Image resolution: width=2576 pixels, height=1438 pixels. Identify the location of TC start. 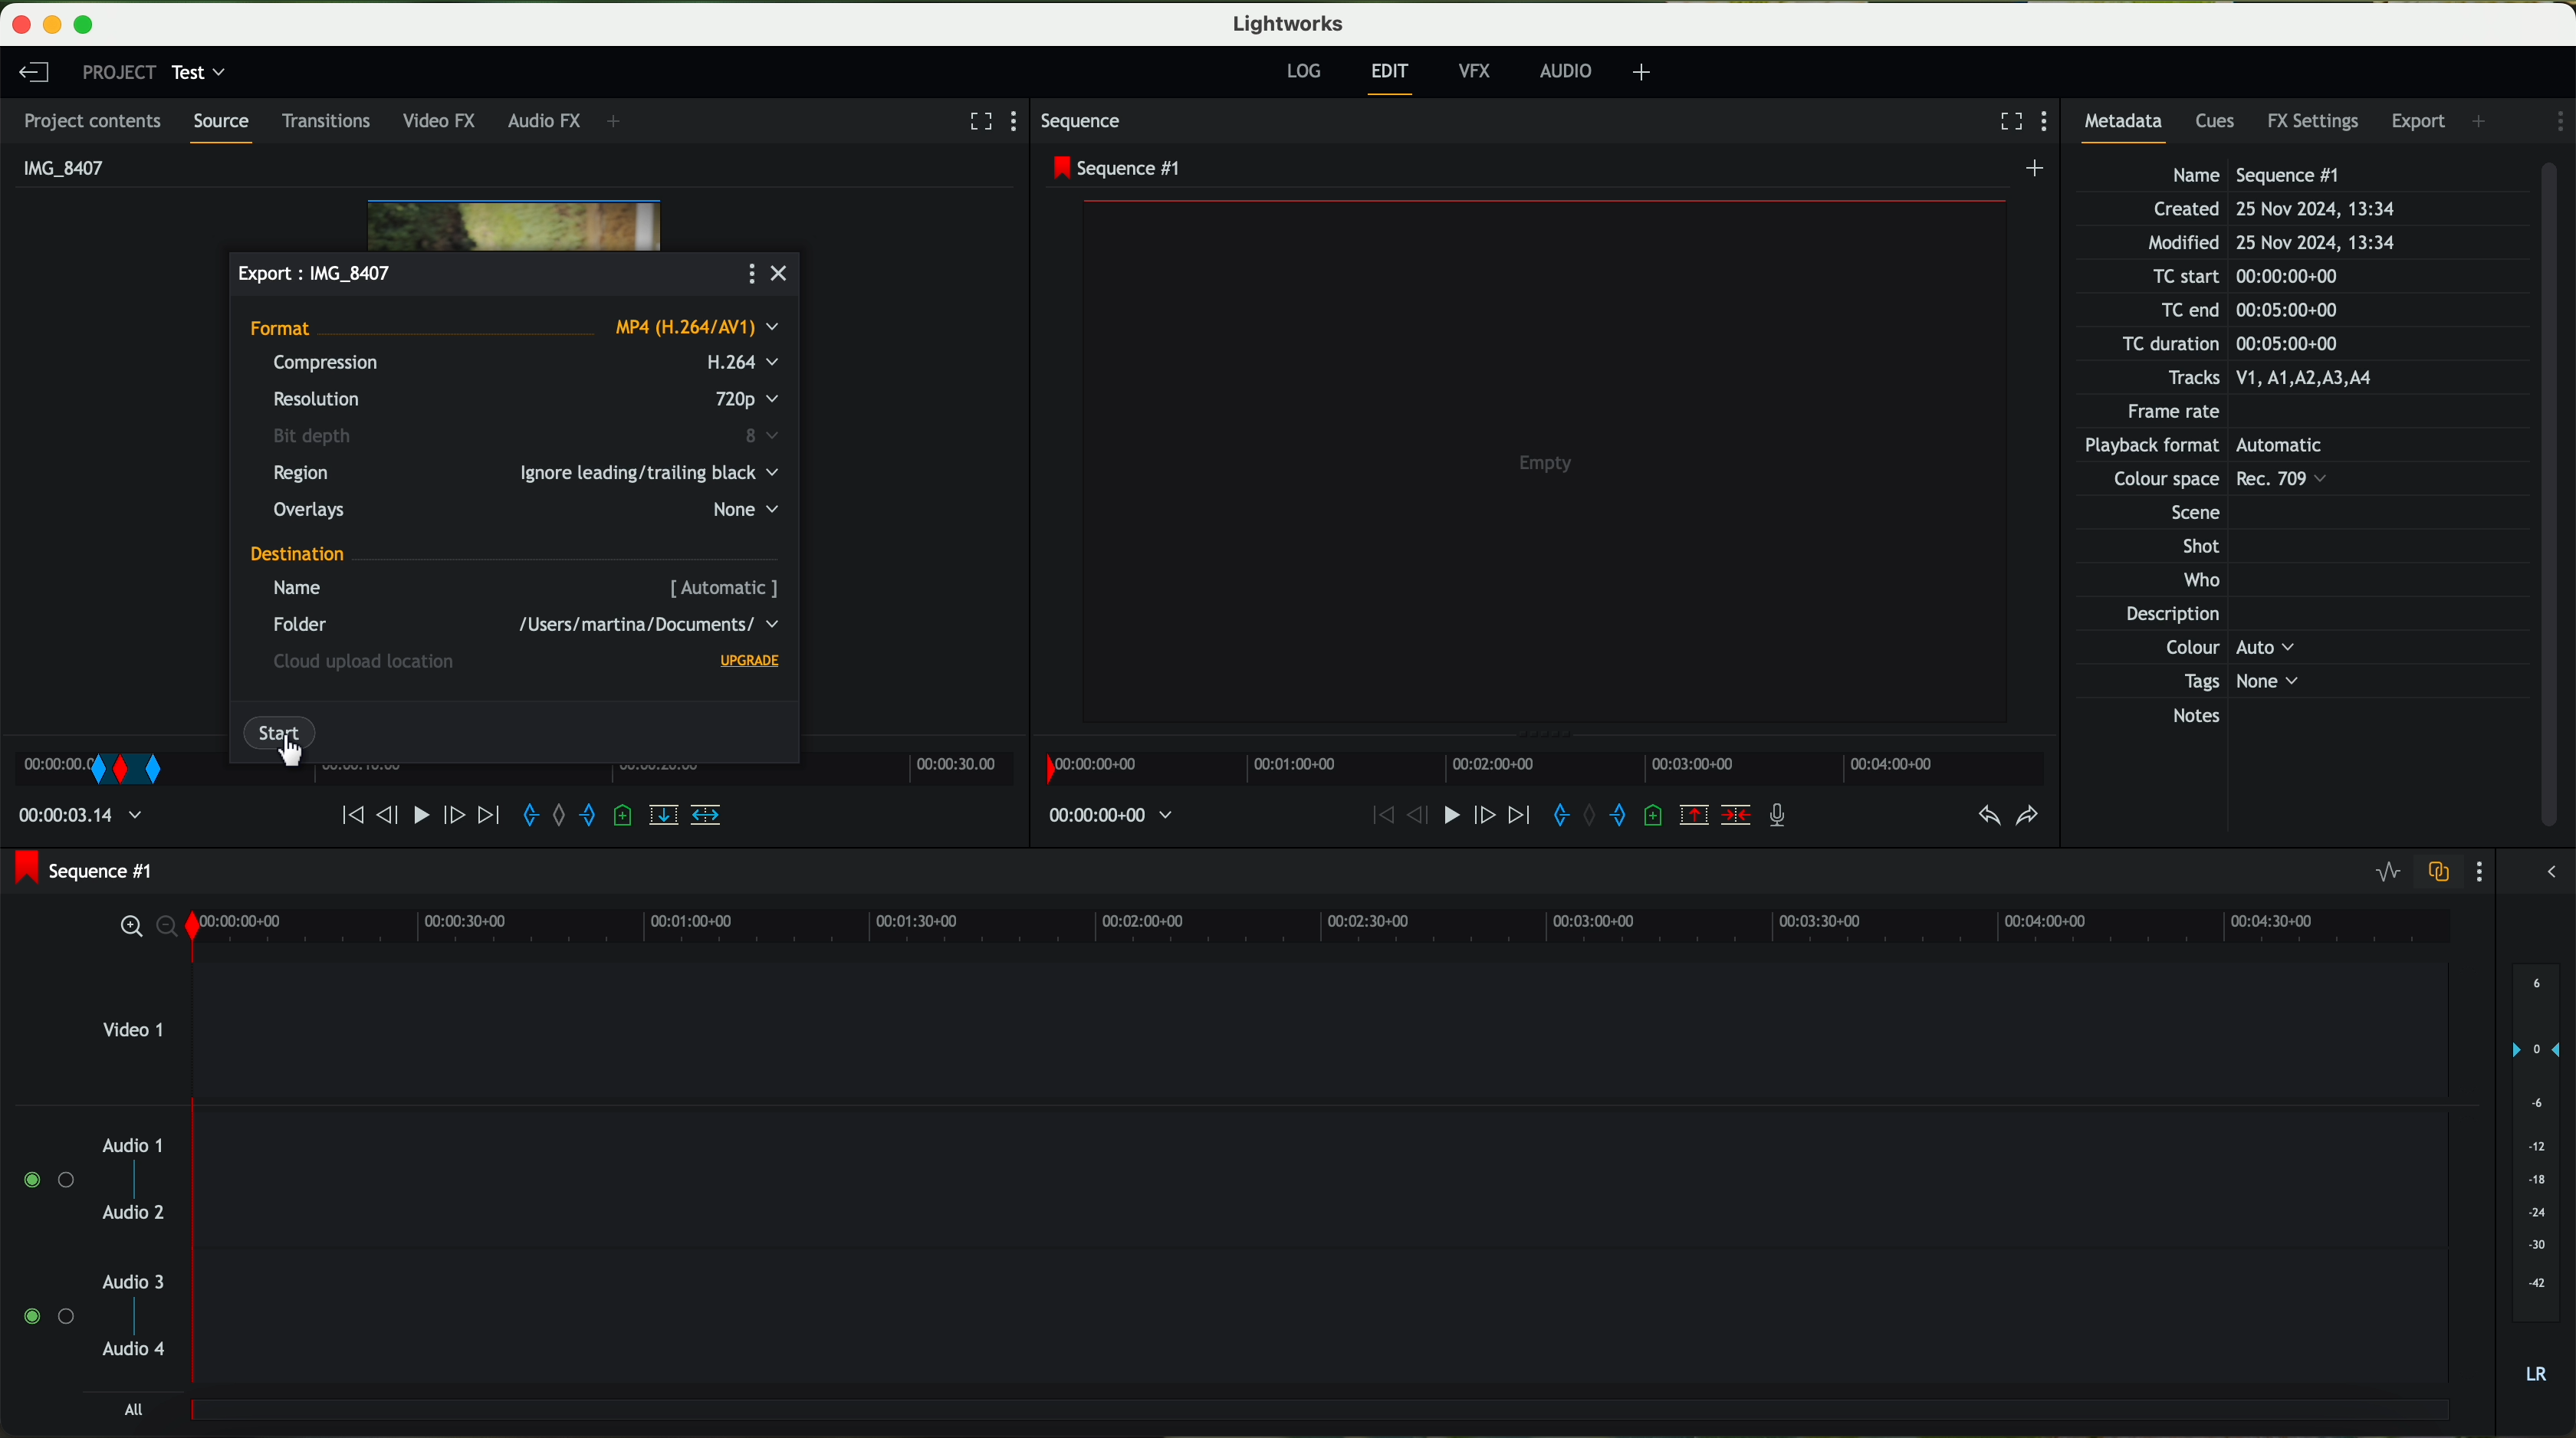
(2242, 277).